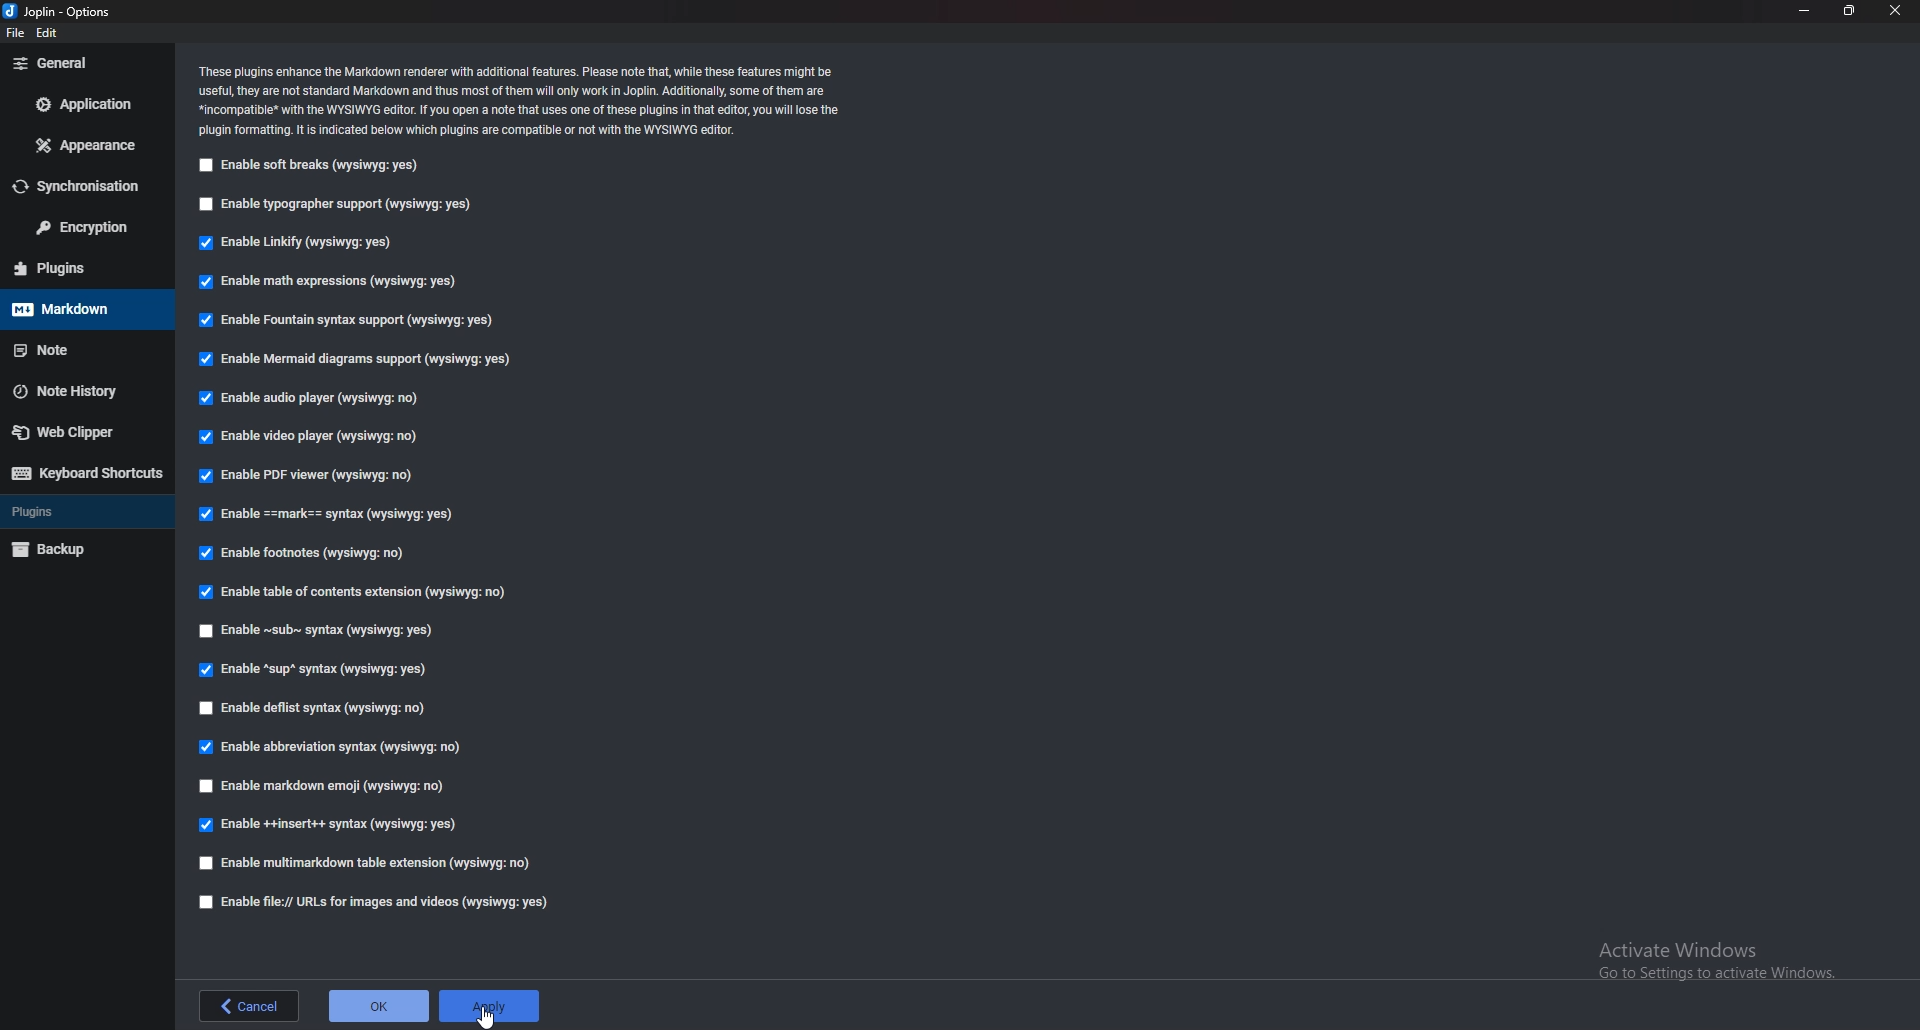 The image size is (1920, 1030). Describe the element at coordinates (375, 903) in the screenshot. I see `enable file urls for images and videos` at that location.